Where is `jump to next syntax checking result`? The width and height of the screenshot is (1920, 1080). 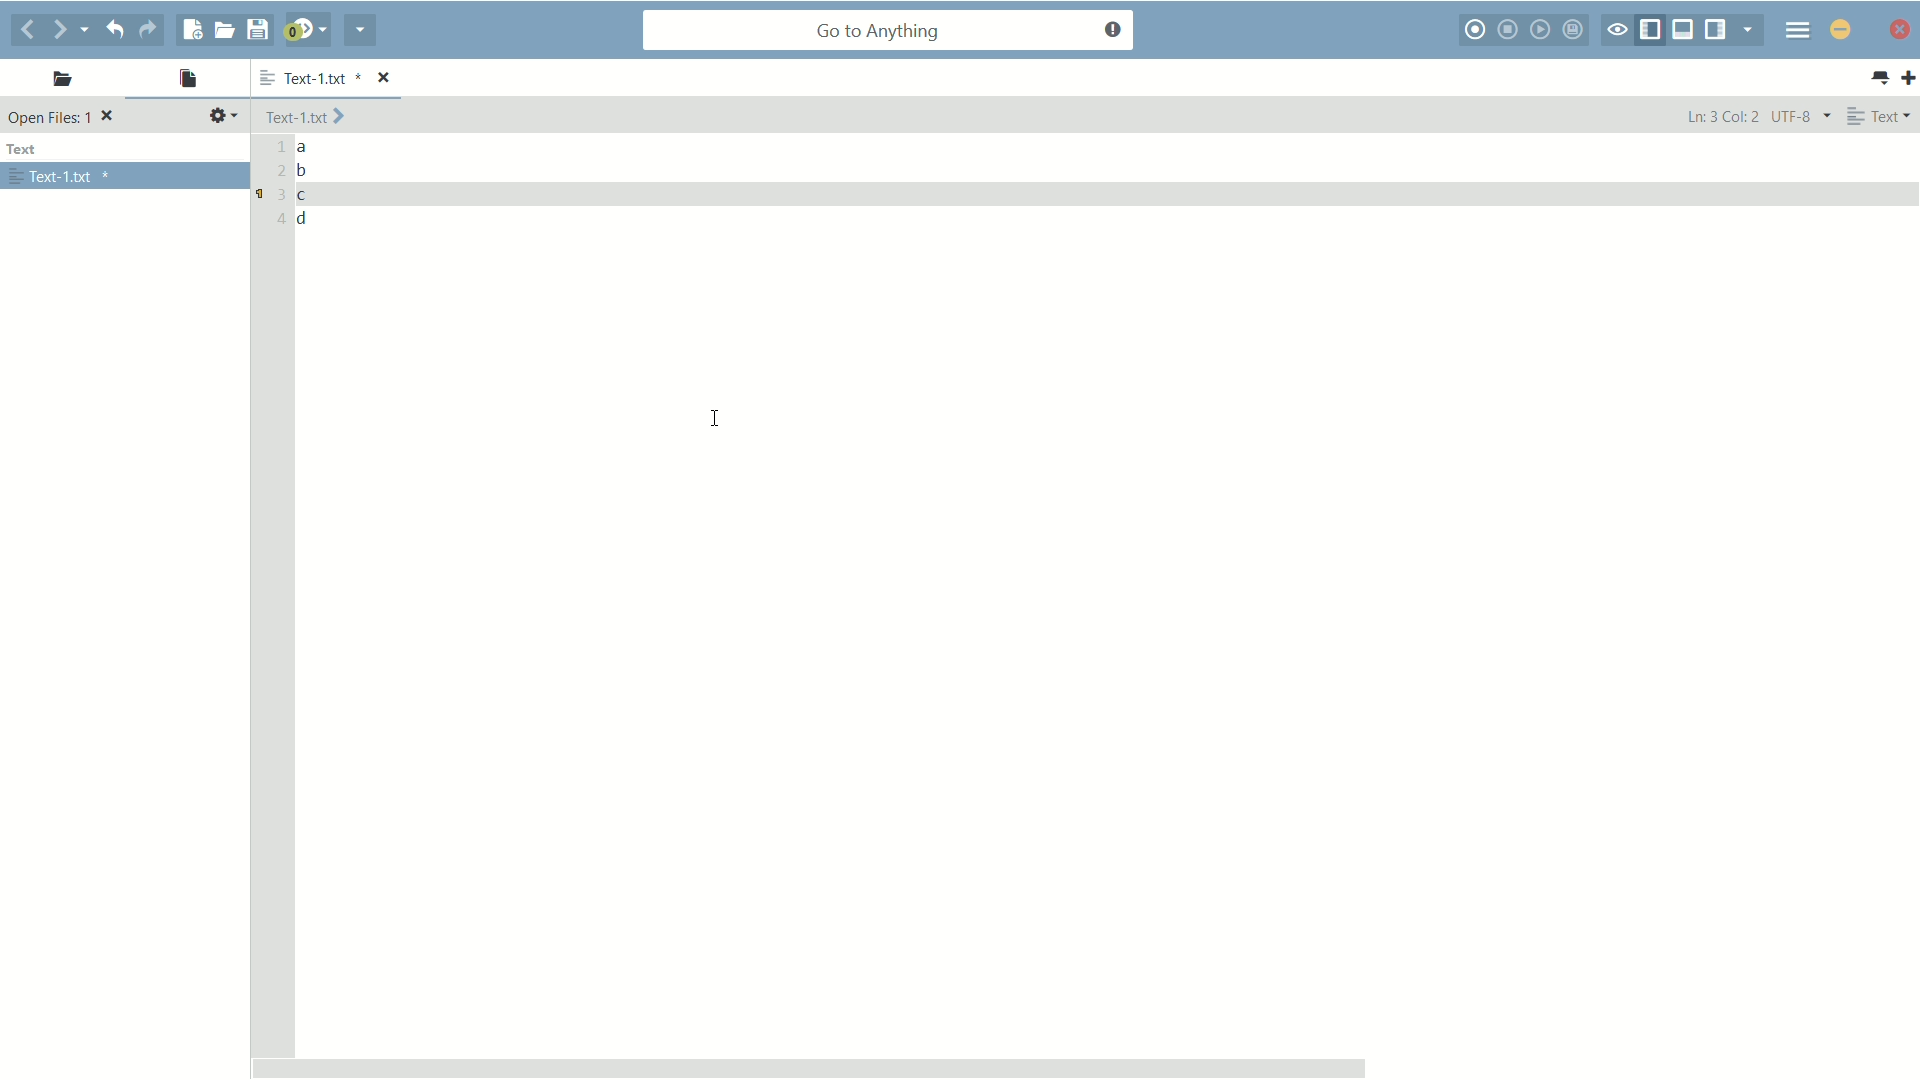
jump to next syntax checking result is located at coordinates (305, 30).